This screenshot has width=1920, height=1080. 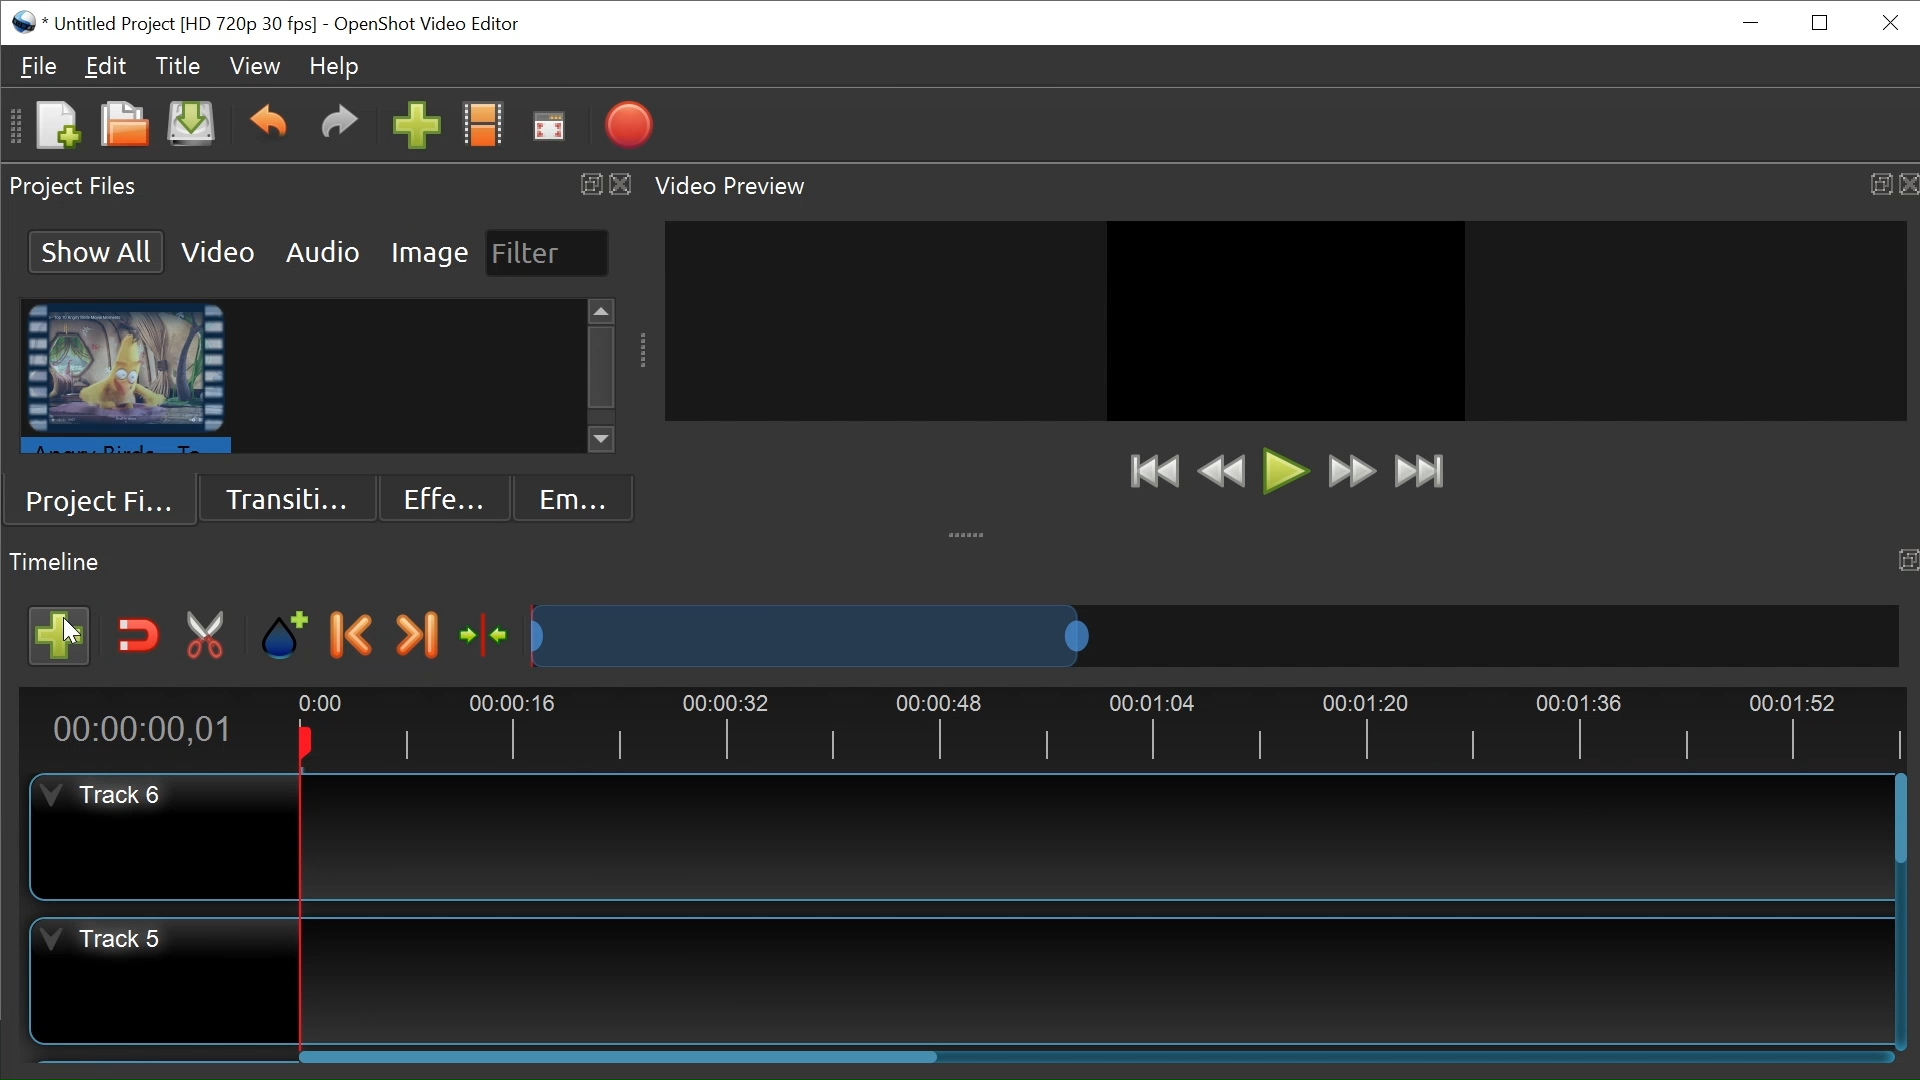 What do you see at coordinates (549, 125) in the screenshot?
I see `Fullscreen` at bounding box center [549, 125].